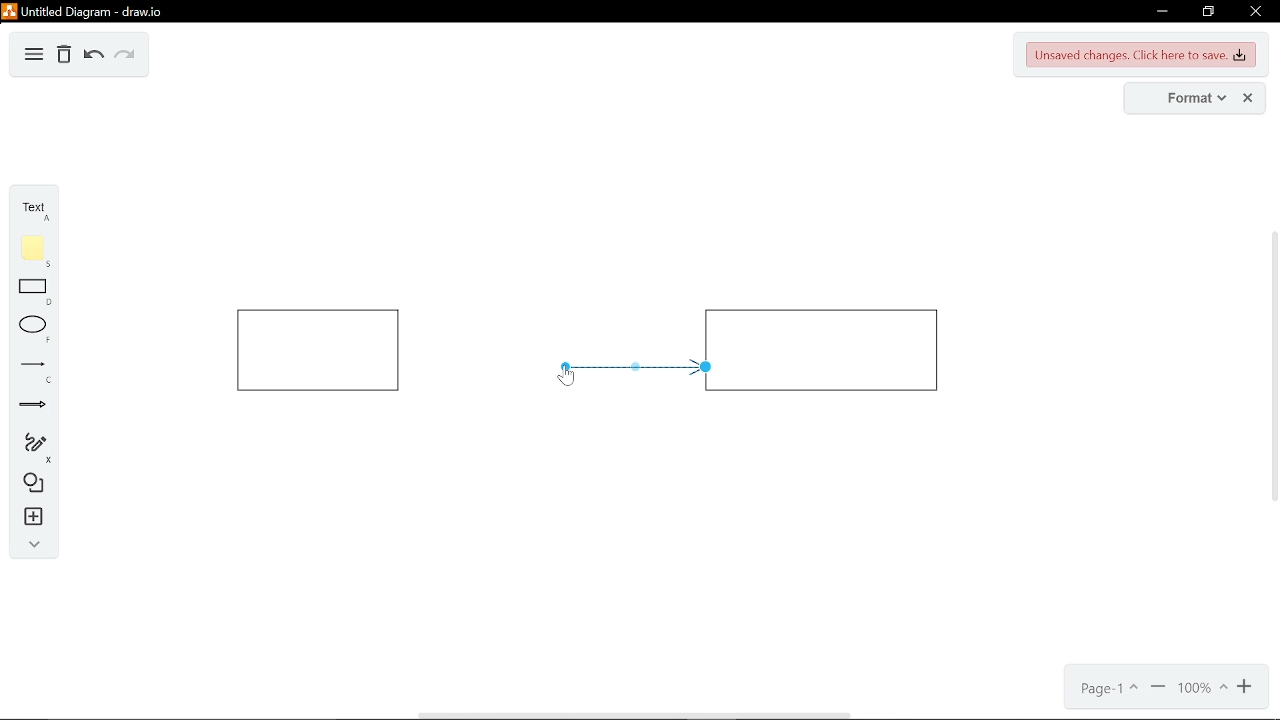 This screenshot has width=1280, height=720. Describe the element at coordinates (1209, 12) in the screenshot. I see `restore down` at that location.